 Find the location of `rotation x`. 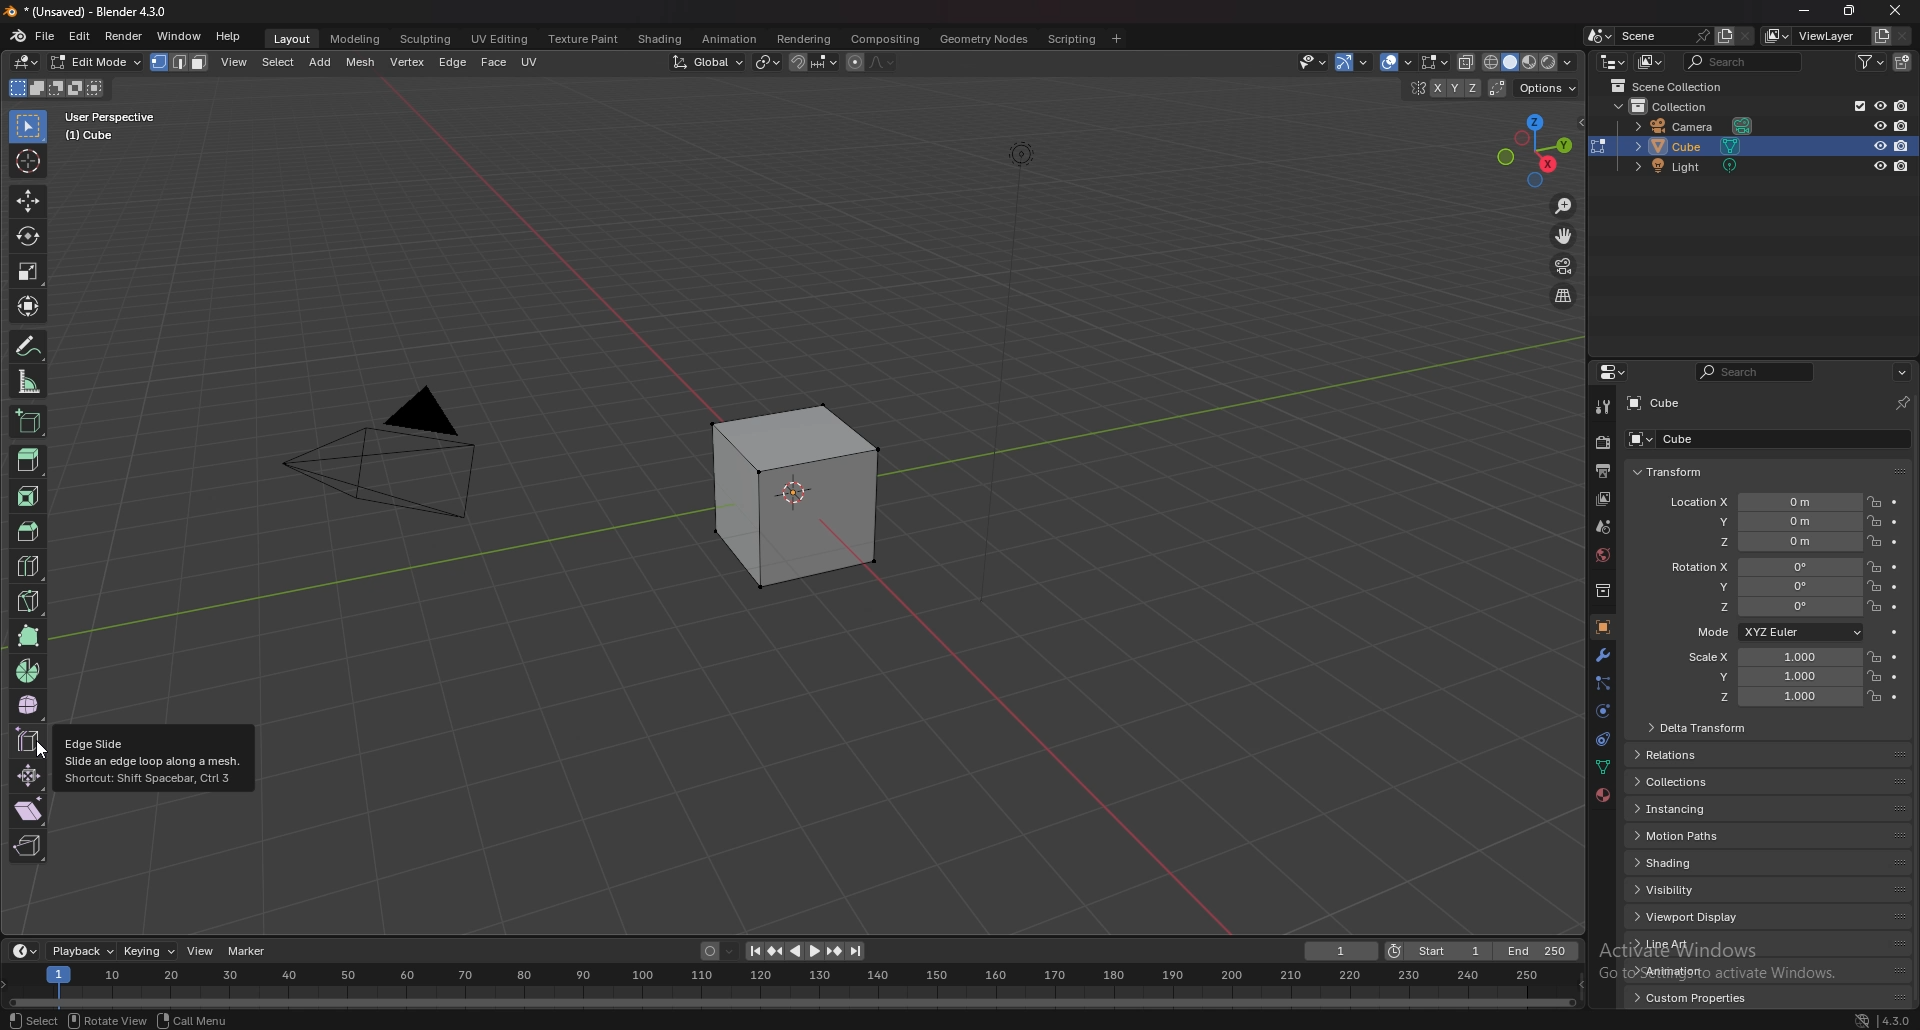

rotation x is located at coordinates (1762, 568).